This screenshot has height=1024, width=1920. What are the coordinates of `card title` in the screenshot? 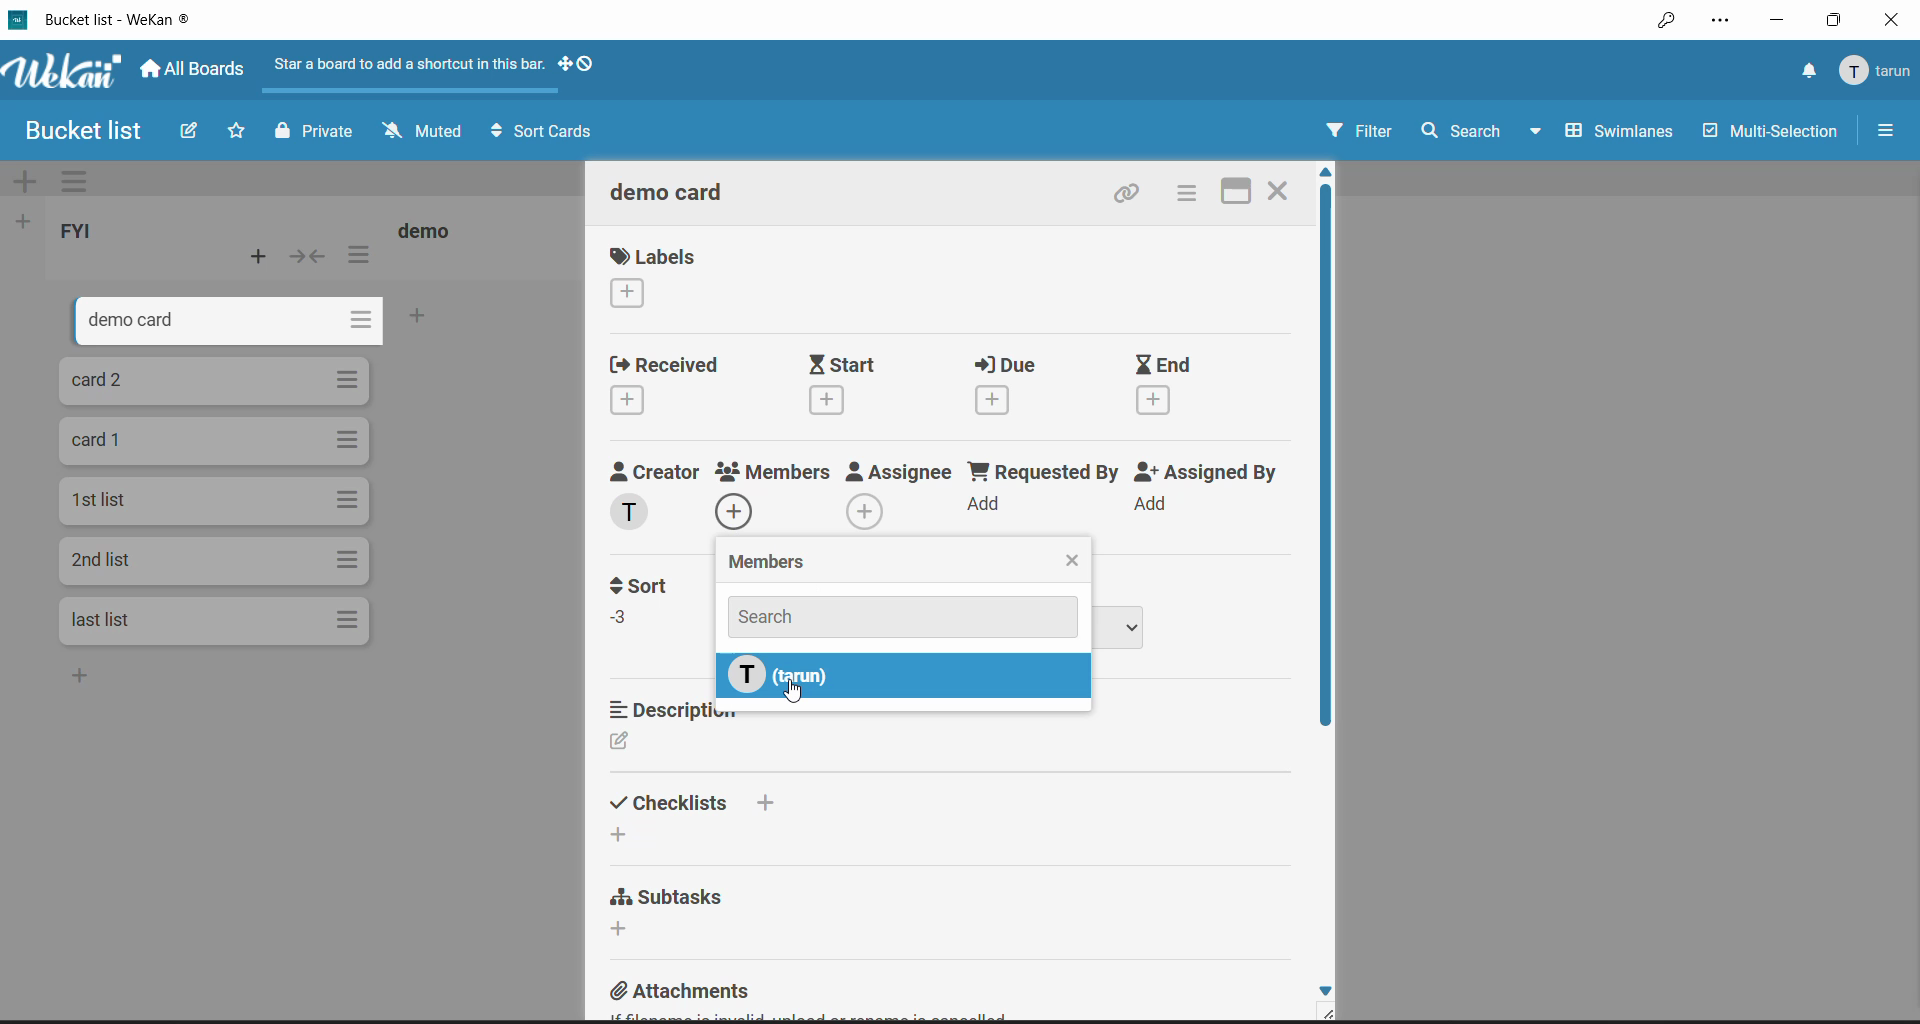 It's located at (120, 324).